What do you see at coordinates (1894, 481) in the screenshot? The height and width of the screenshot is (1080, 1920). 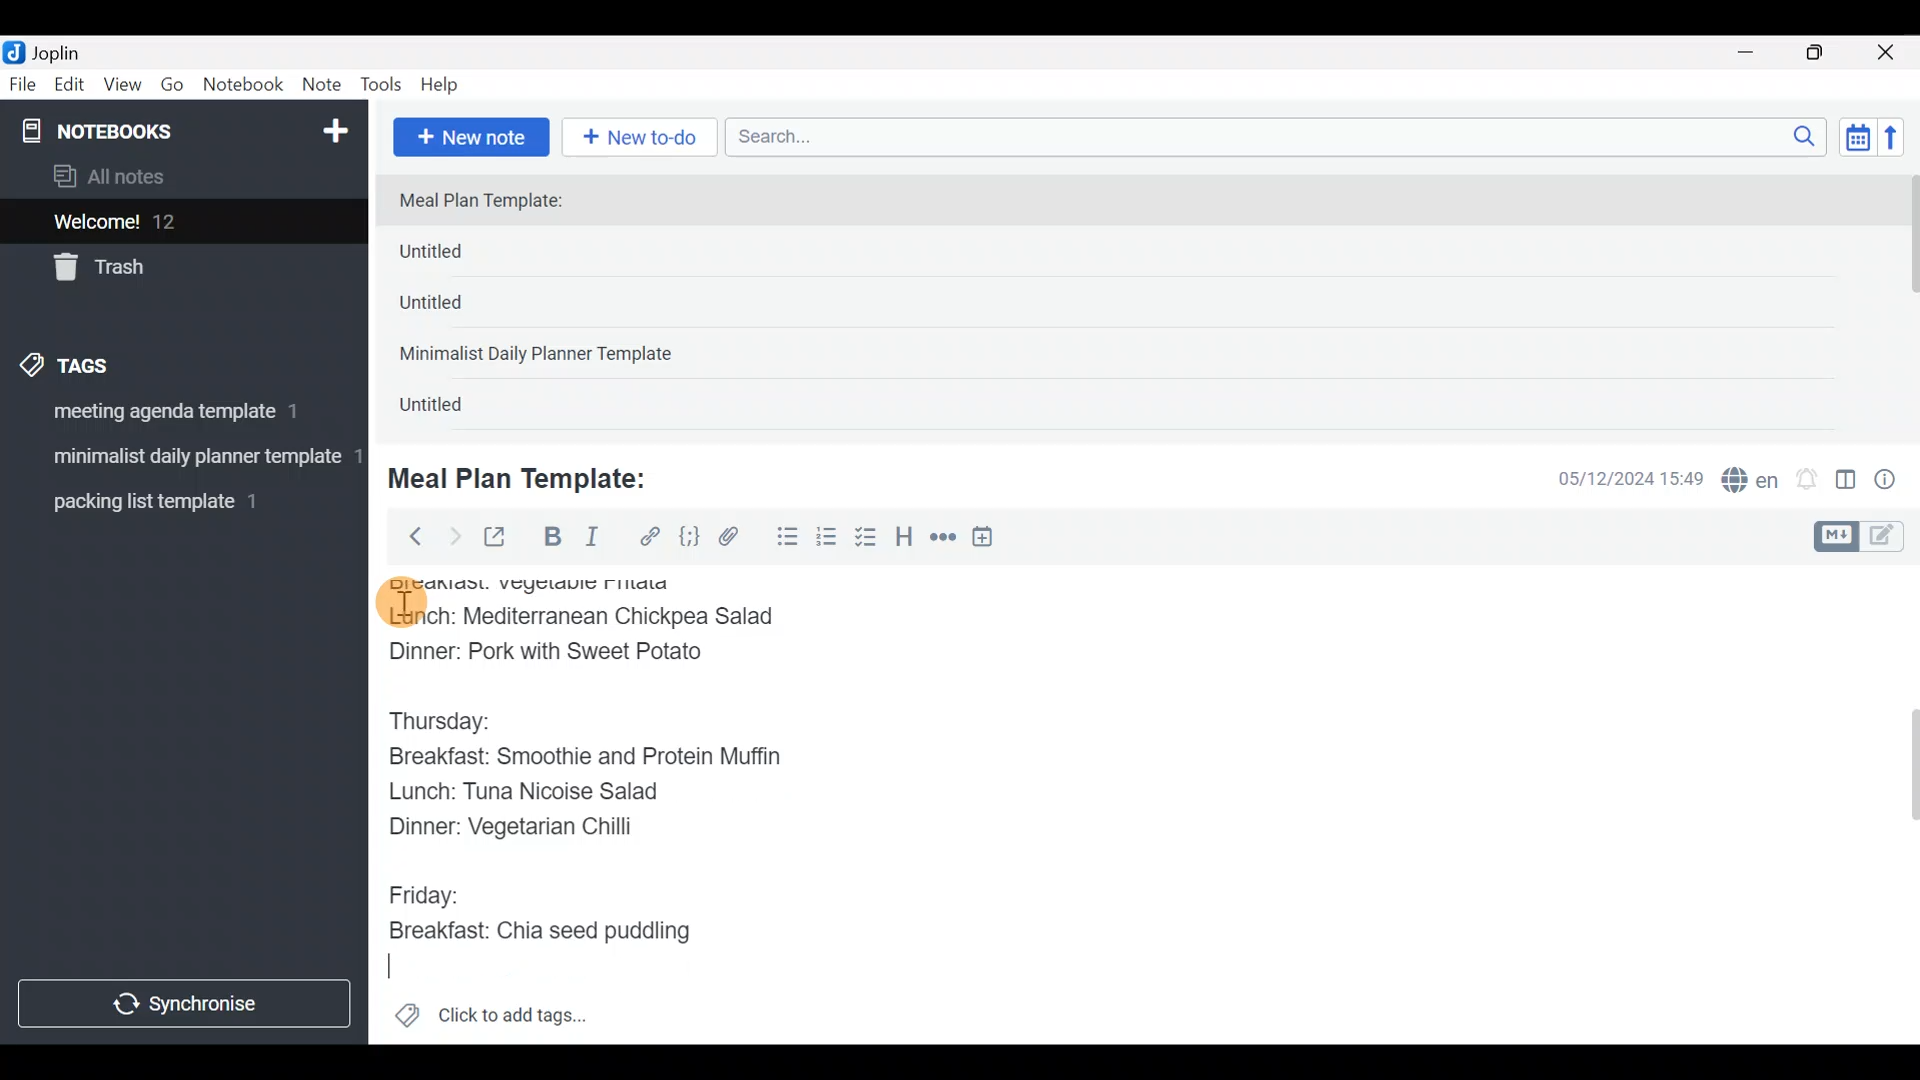 I see `Note properties` at bounding box center [1894, 481].